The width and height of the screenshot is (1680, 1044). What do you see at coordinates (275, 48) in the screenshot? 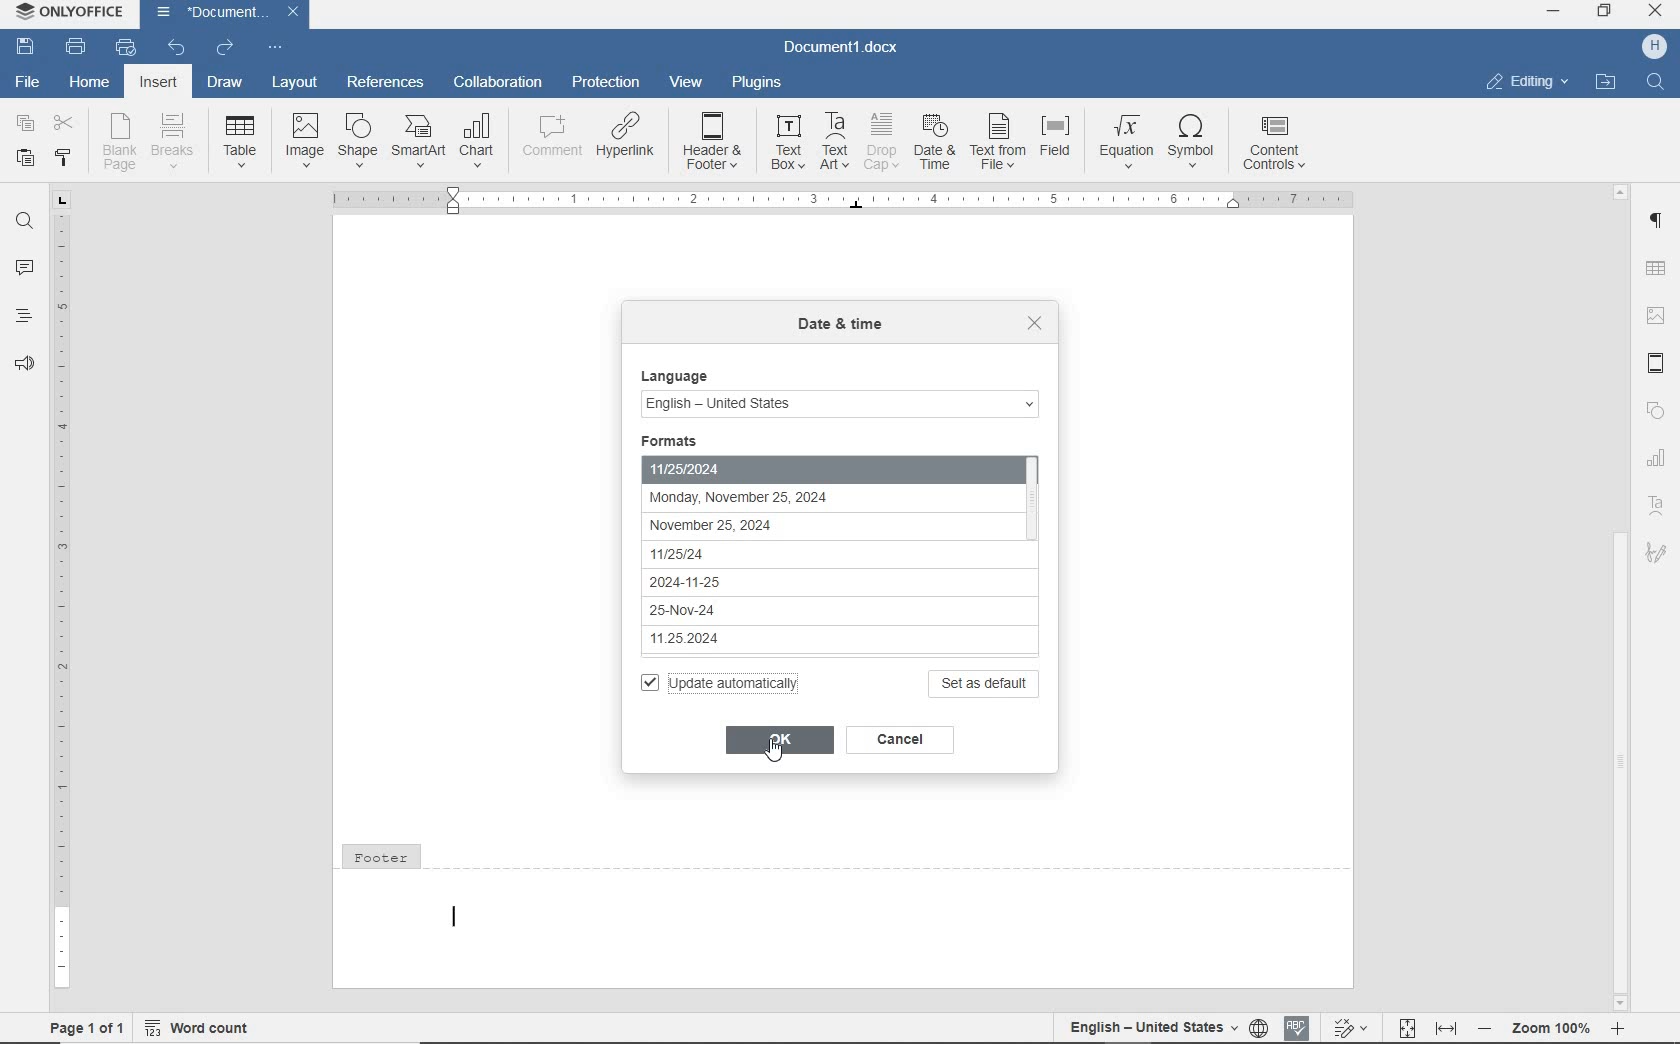
I see `customize quick access toolbar` at bounding box center [275, 48].